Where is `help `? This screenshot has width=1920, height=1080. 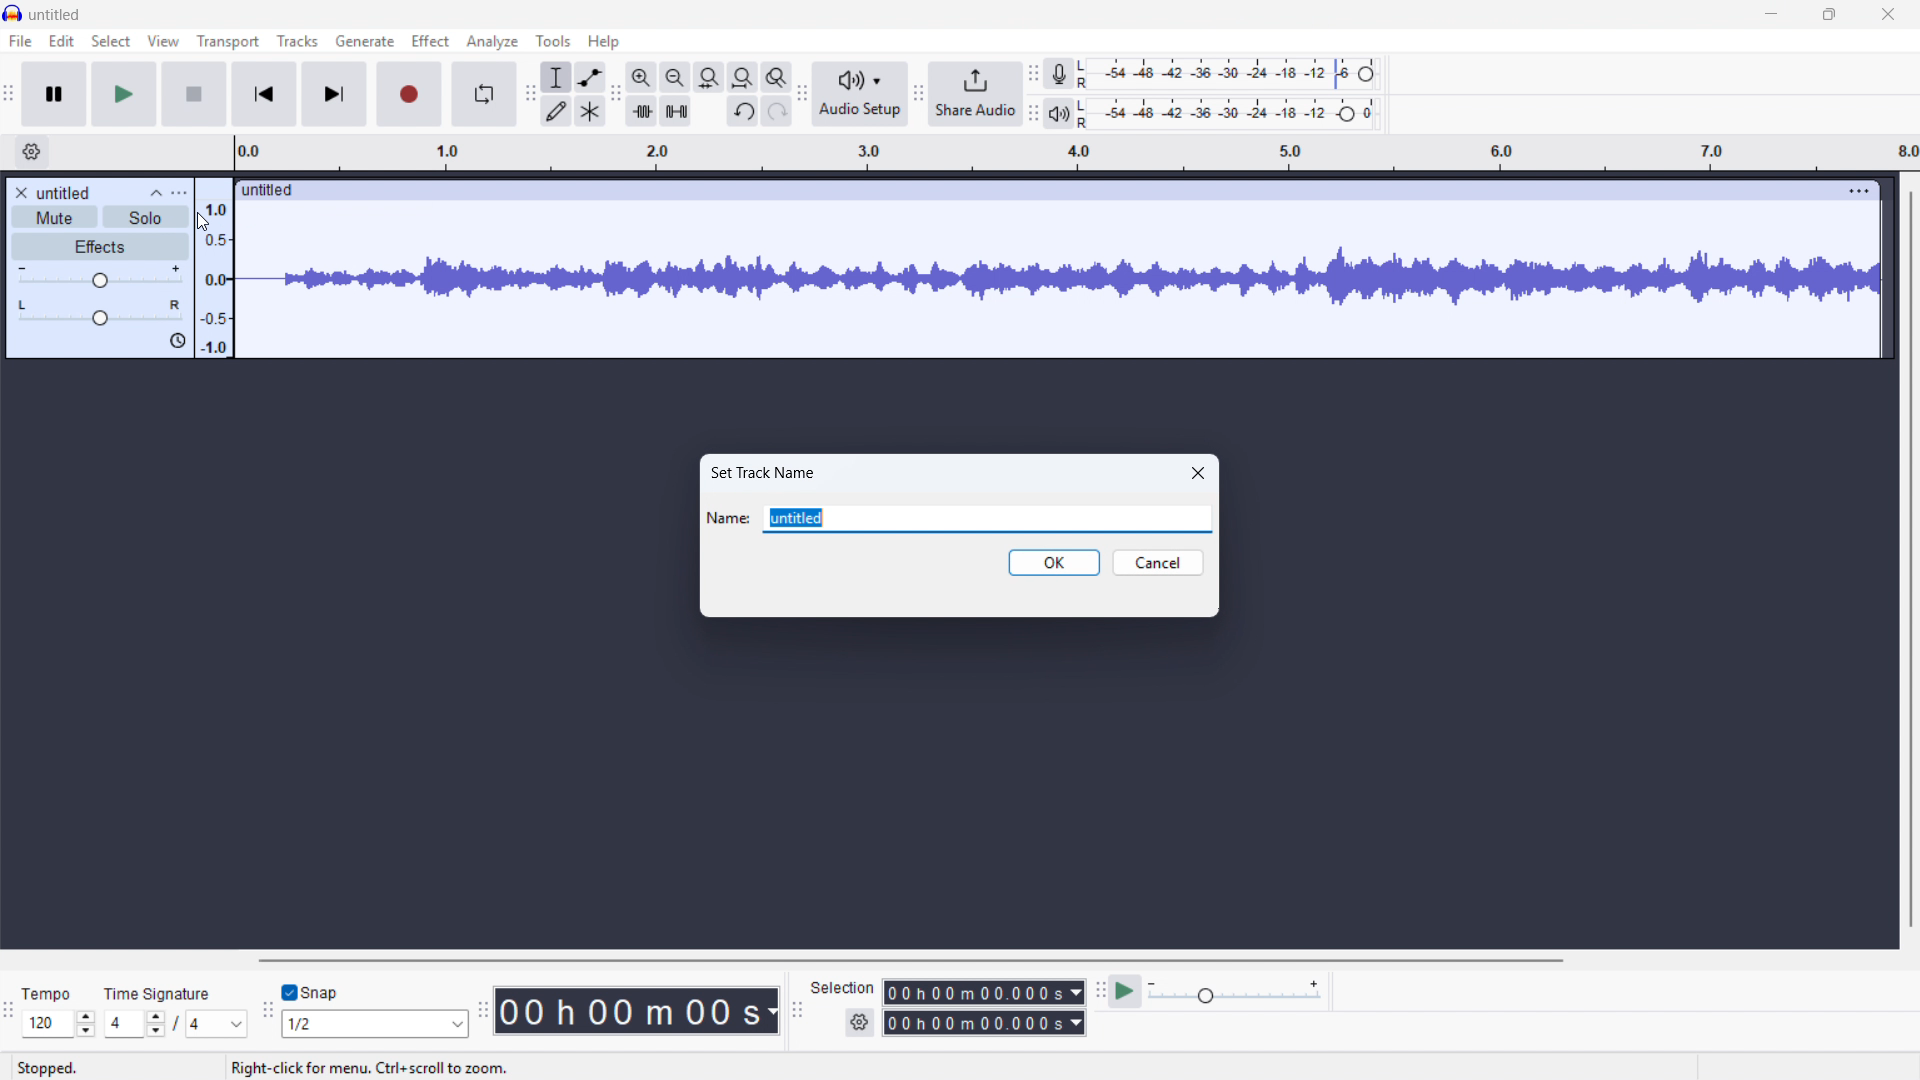 help  is located at coordinates (603, 42).